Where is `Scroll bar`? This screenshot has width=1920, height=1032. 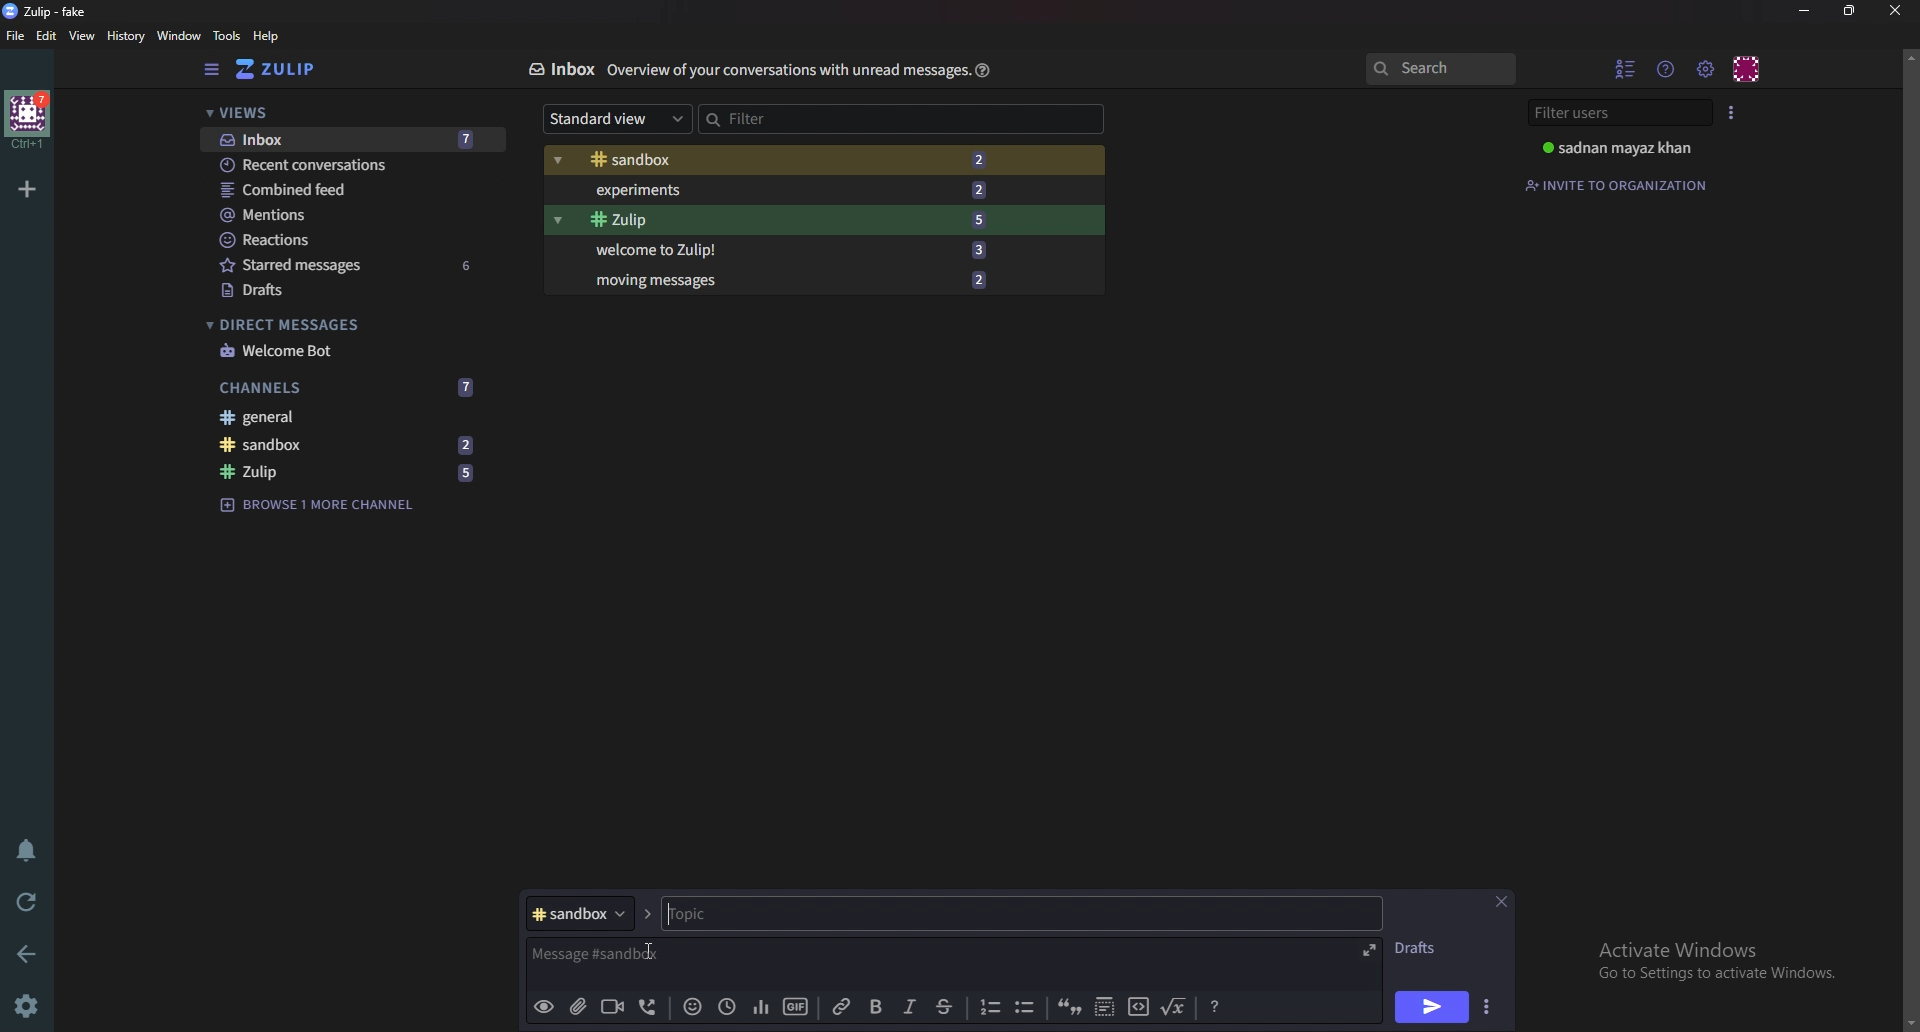
Scroll bar is located at coordinates (1909, 539).